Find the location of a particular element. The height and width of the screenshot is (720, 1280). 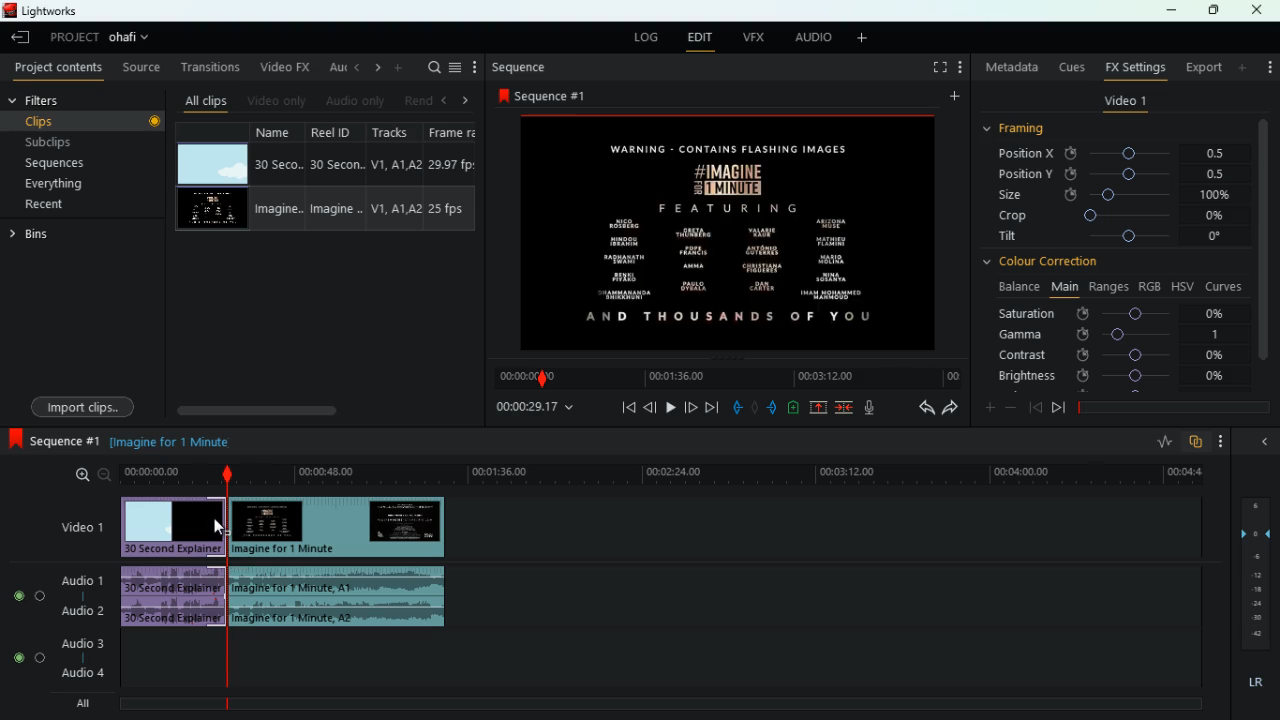

audio 1 is located at coordinates (85, 580).